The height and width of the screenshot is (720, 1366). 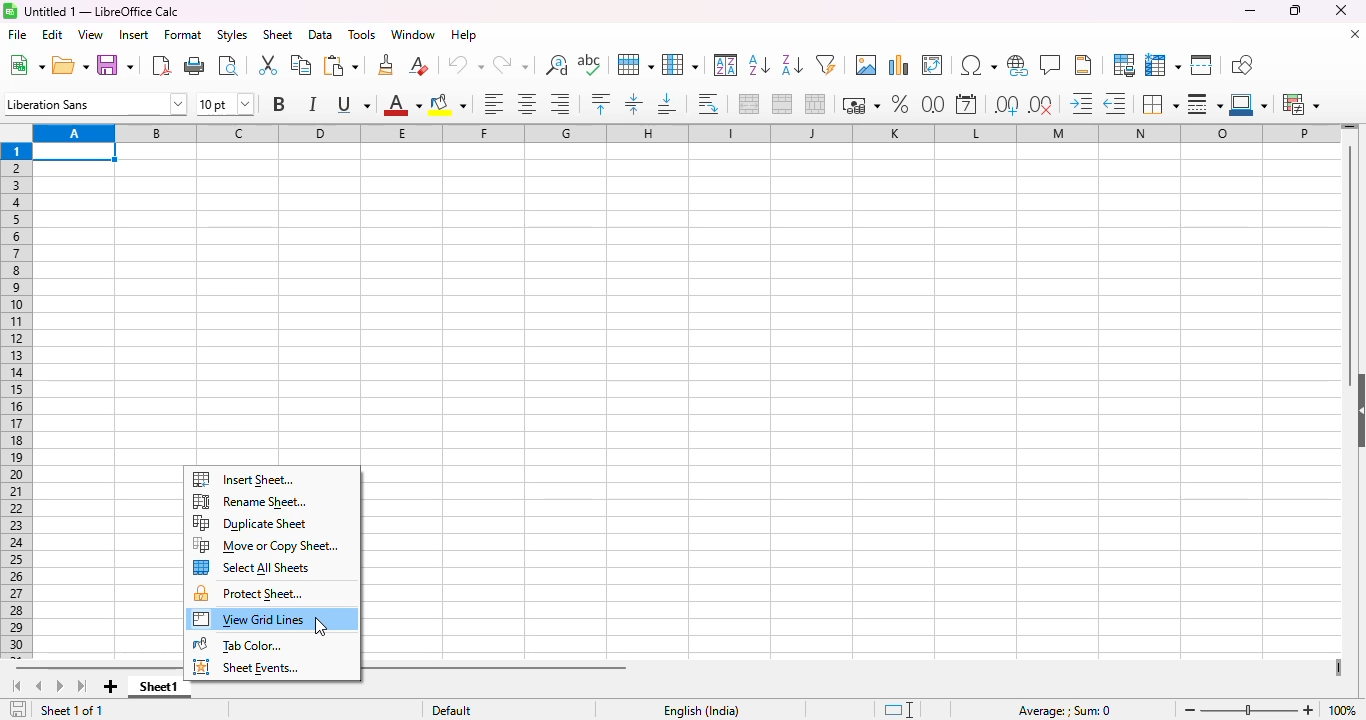 What do you see at coordinates (73, 710) in the screenshot?
I see `sheet 1 of 1 ` at bounding box center [73, 710].